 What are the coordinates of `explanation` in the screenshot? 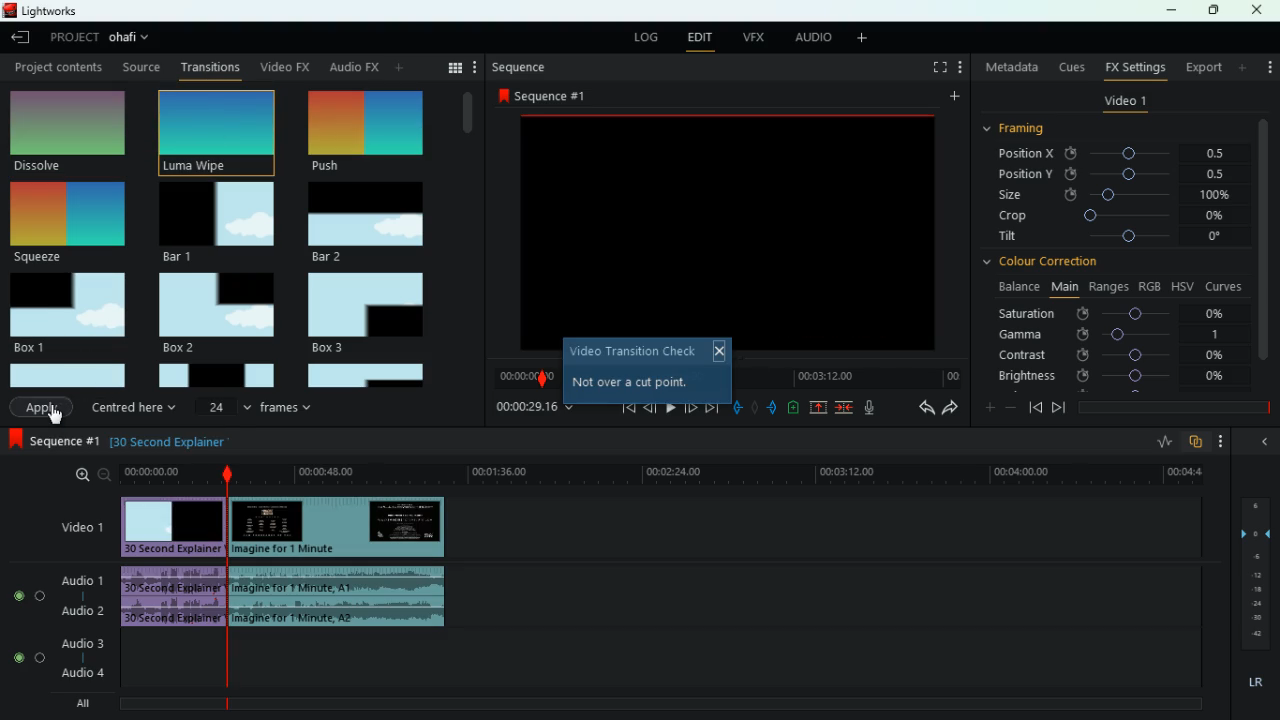 It's located at (175, 441).